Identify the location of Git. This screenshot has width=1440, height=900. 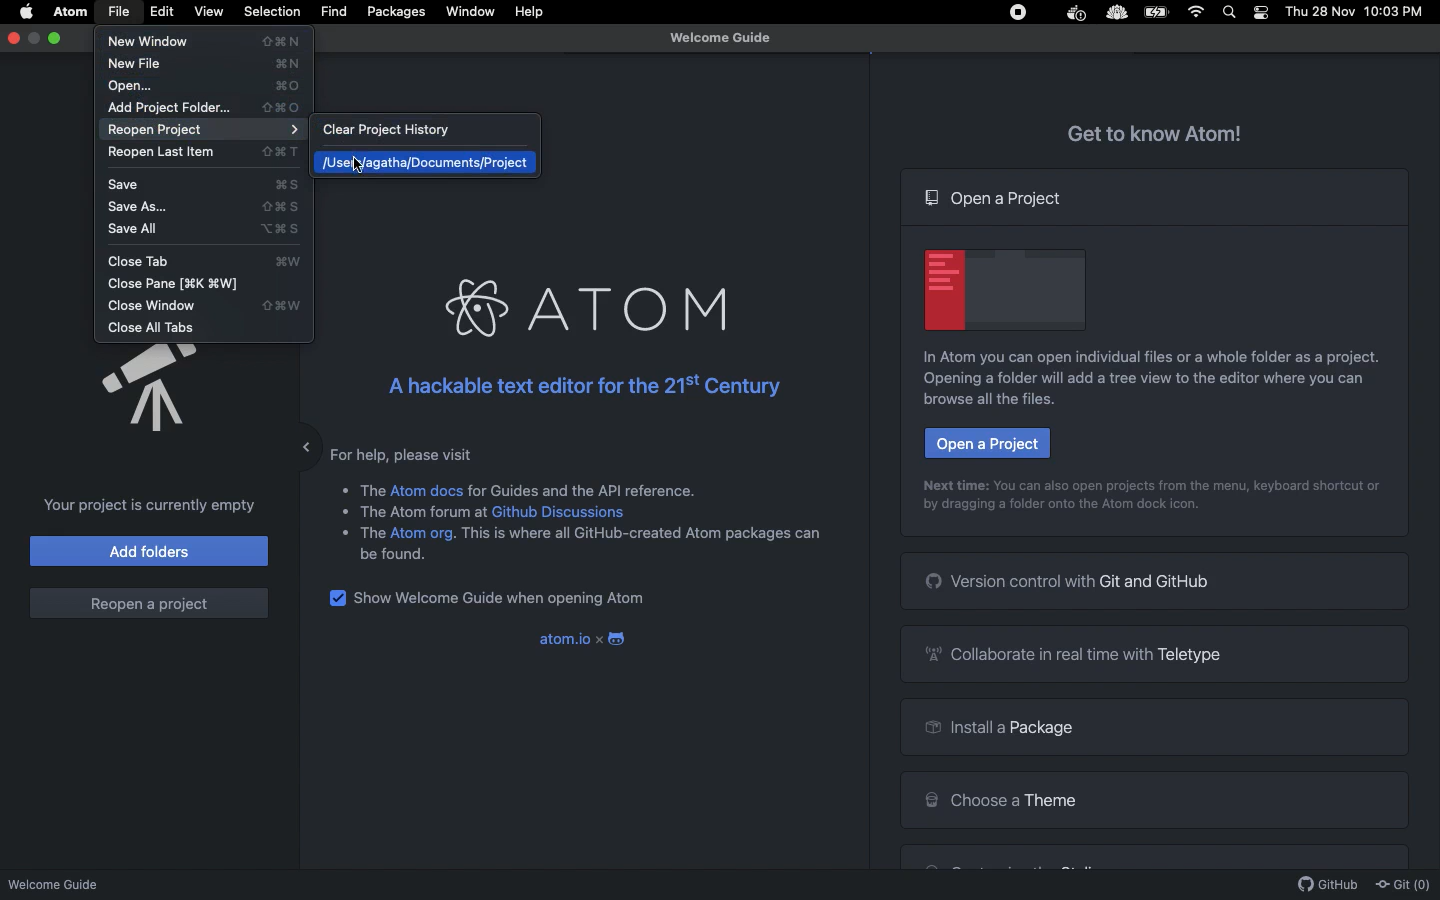
(1402, 885).